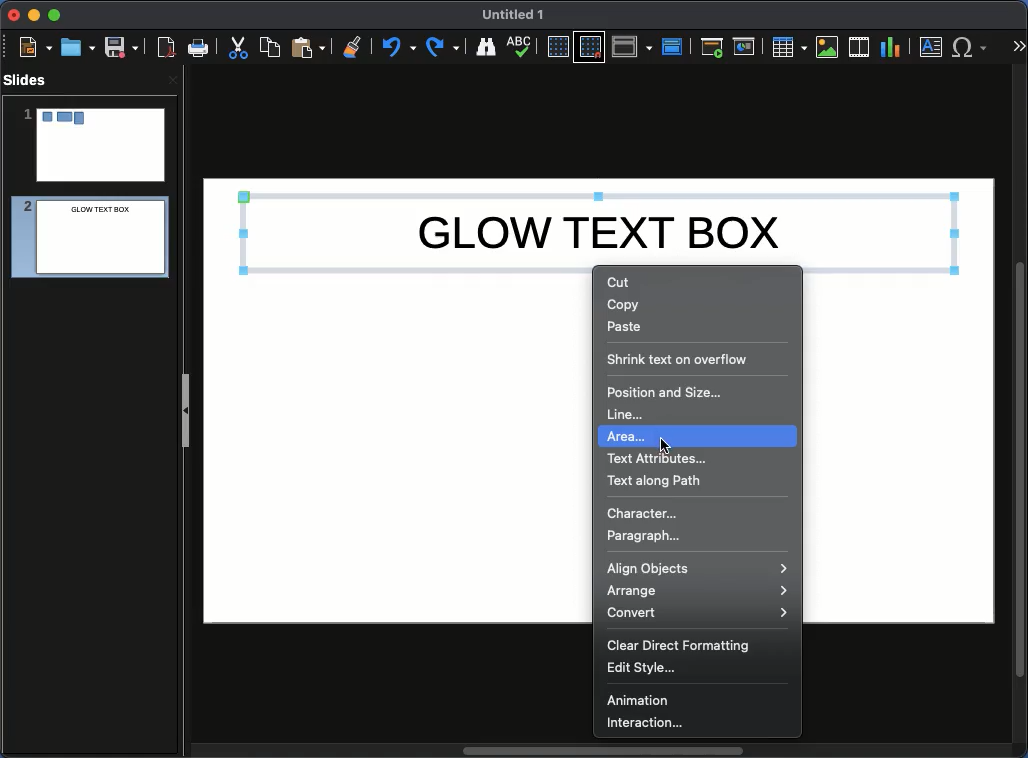 Image resolution: width=1028 pixels, height=758 pixels. I want to click on Slides, so click(31, 80).